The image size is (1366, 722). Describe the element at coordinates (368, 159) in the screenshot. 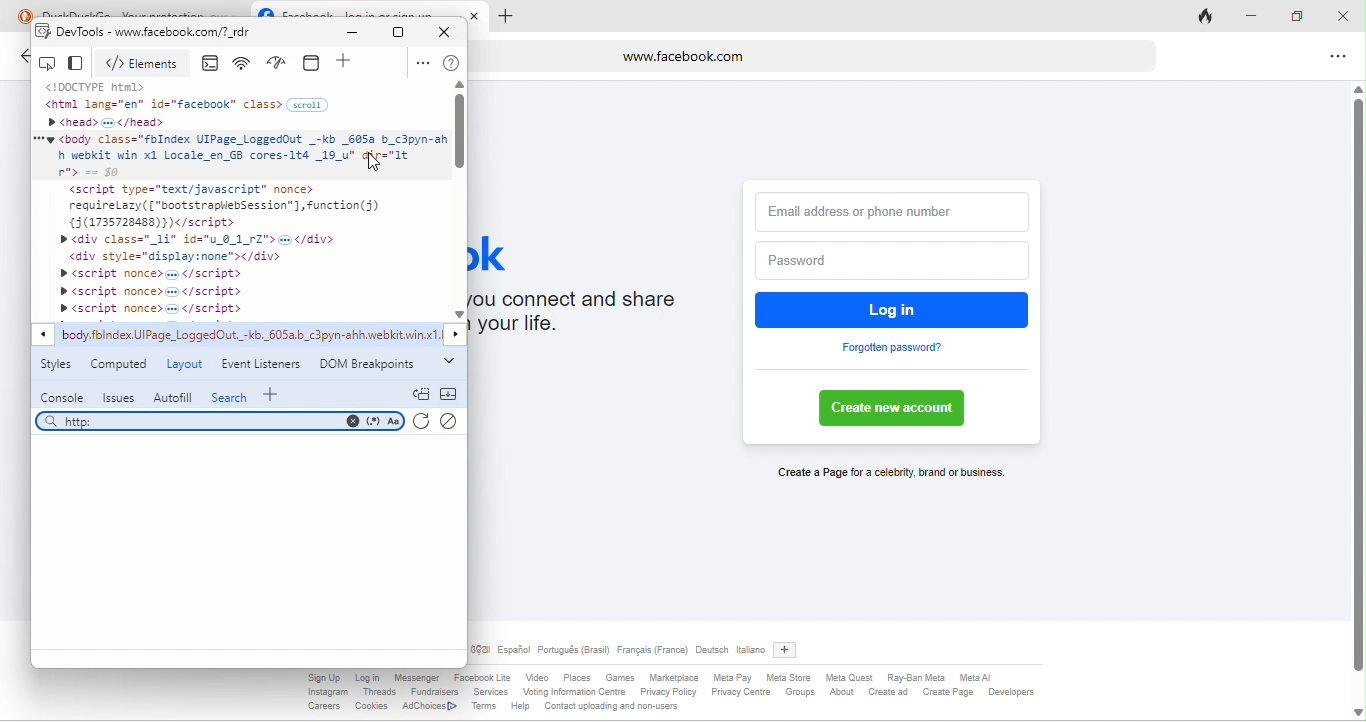

I see `cursor movement` at that location.